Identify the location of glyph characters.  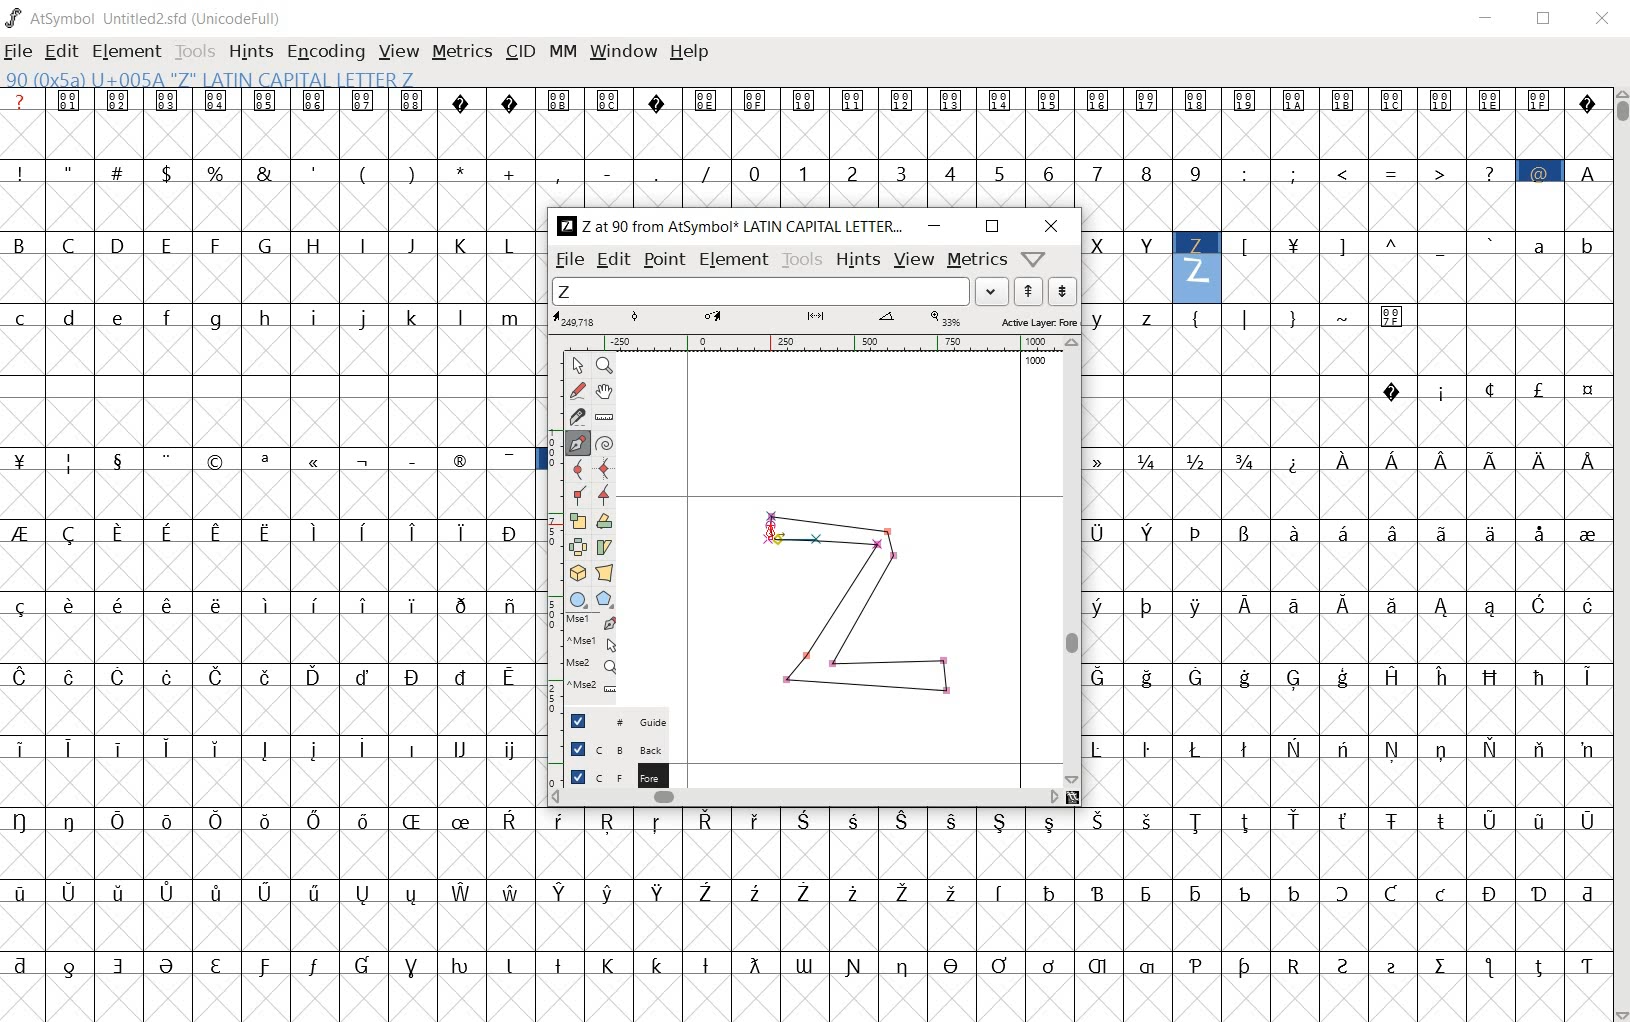
(1346, 554).